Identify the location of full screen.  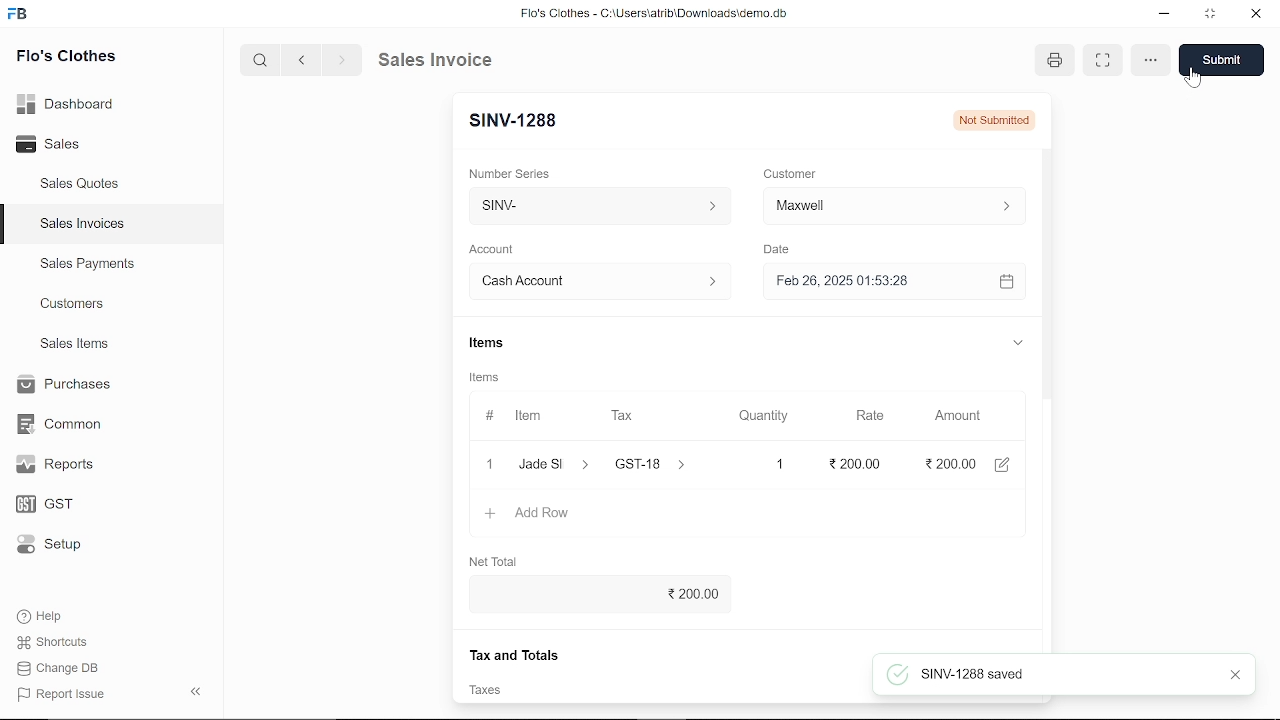
(1104, 61).